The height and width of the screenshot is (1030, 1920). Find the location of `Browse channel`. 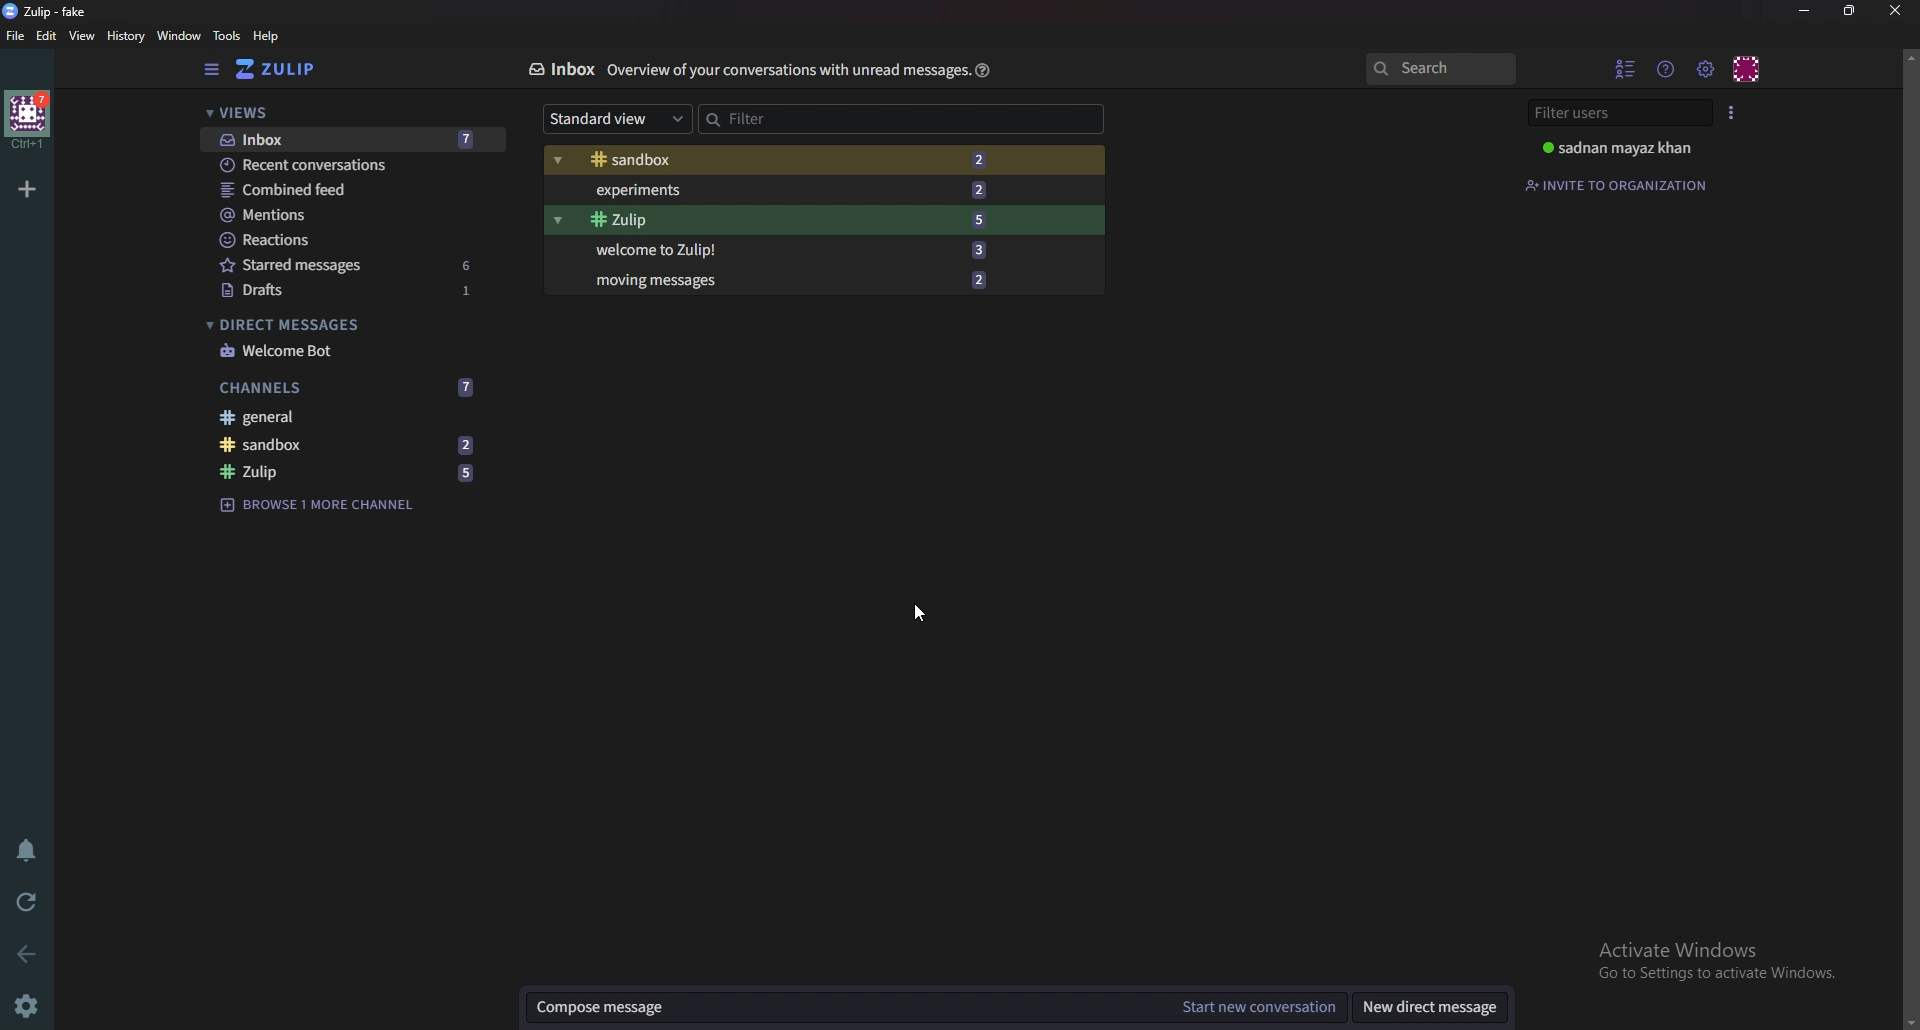

Browse channel is located at coordinates (323, 505).